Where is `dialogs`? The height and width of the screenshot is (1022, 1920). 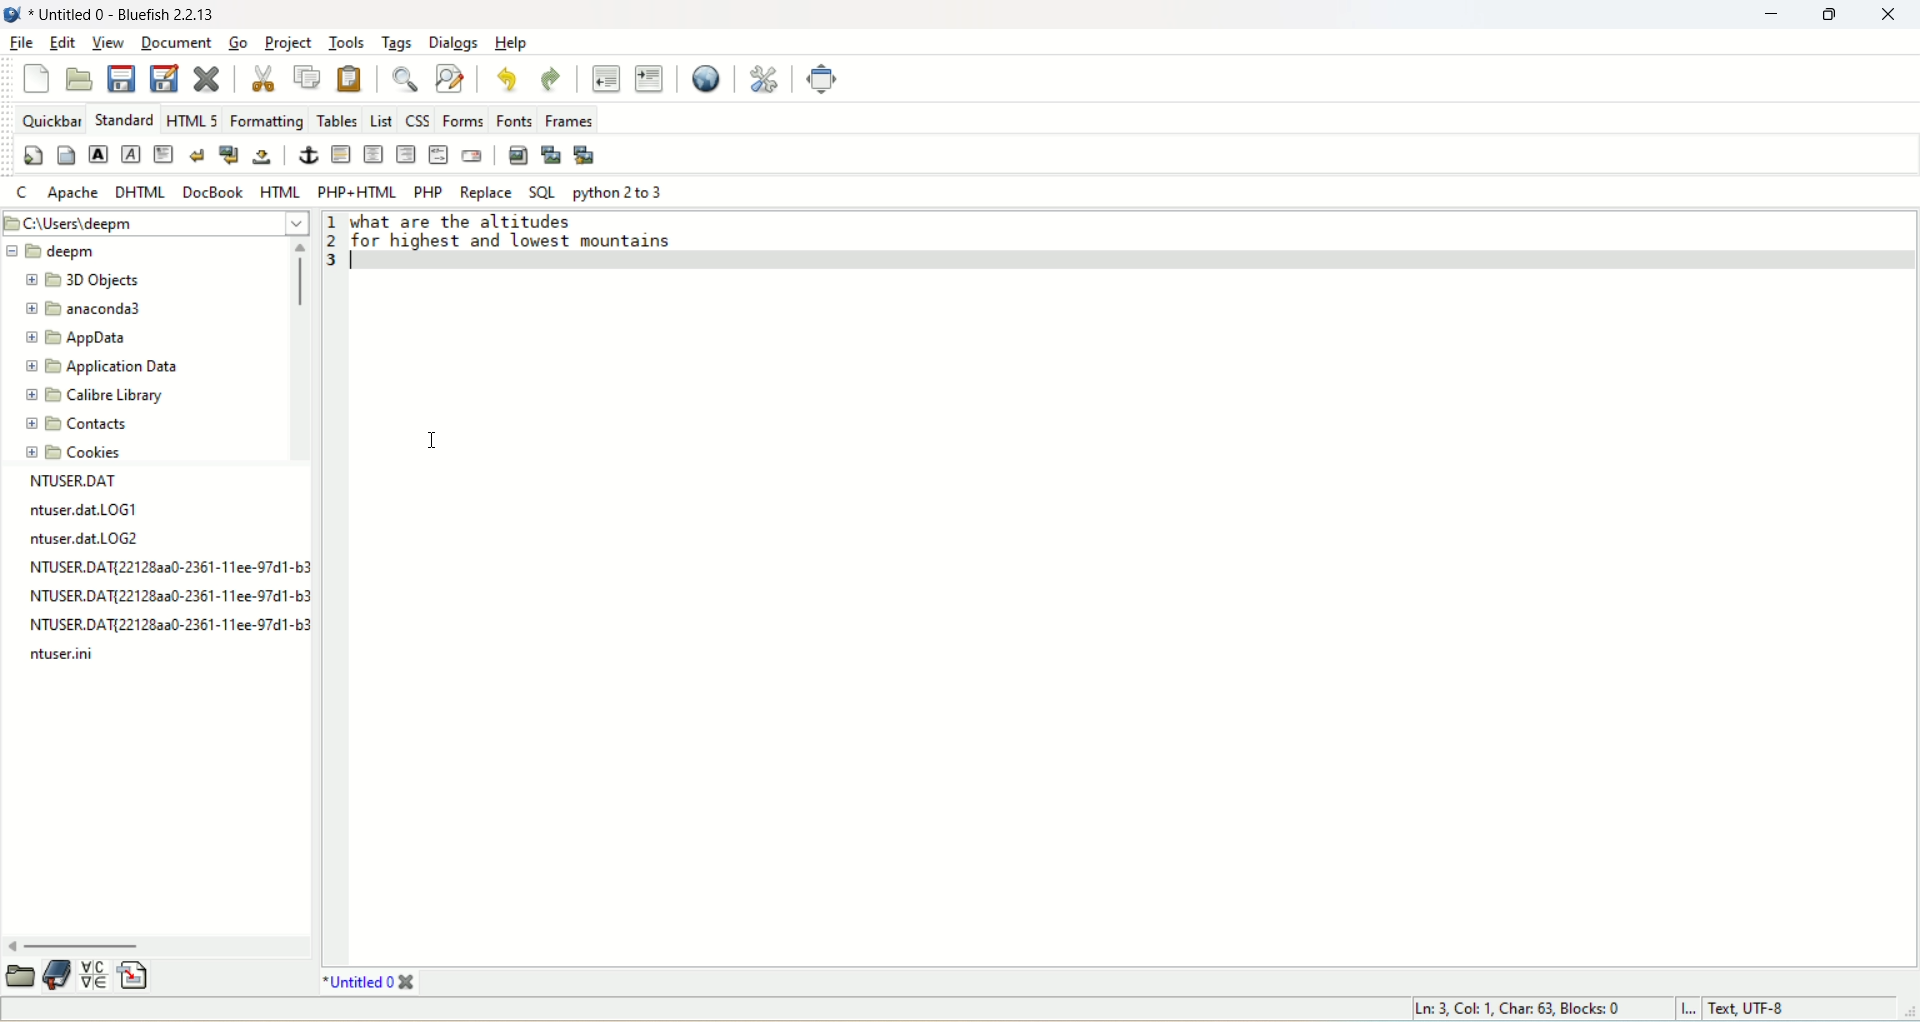 dialogs is located at coordinates (450, 43).